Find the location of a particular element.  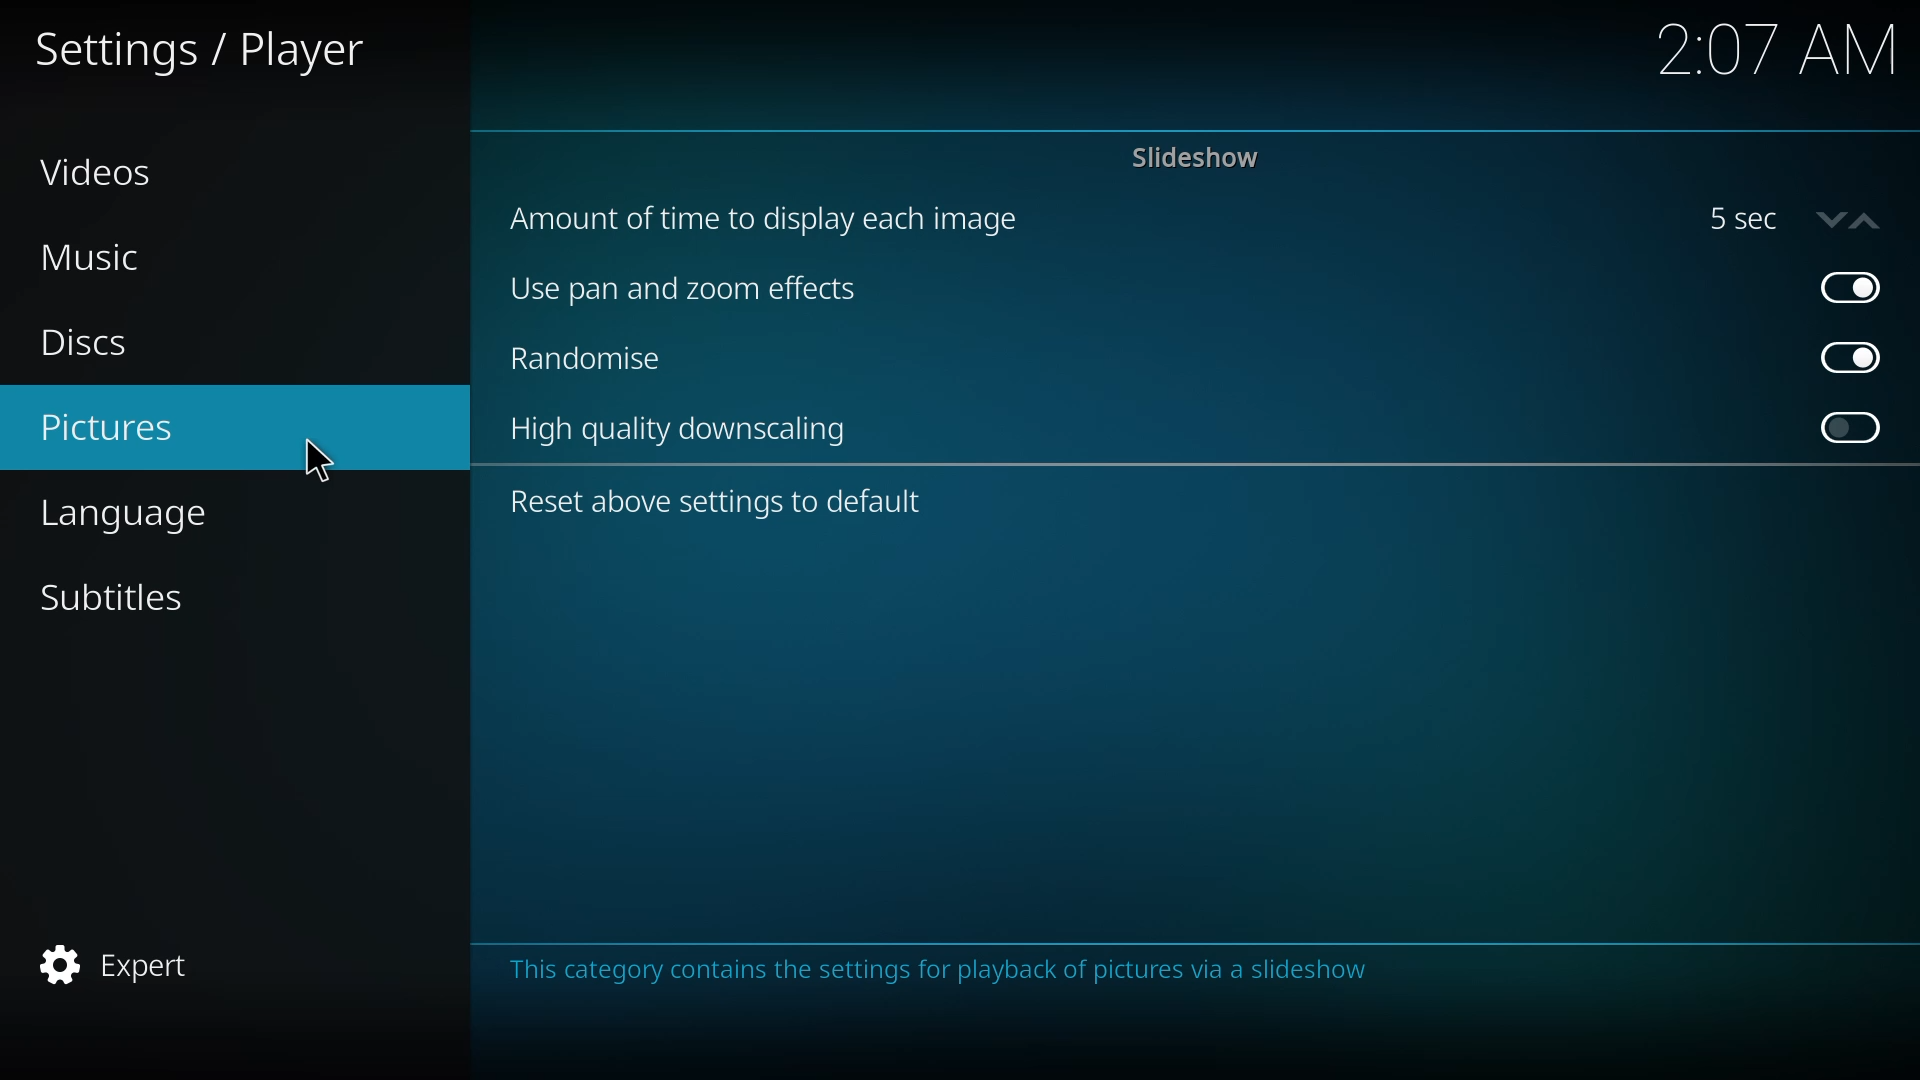

language is located at coordinates (154, 514).